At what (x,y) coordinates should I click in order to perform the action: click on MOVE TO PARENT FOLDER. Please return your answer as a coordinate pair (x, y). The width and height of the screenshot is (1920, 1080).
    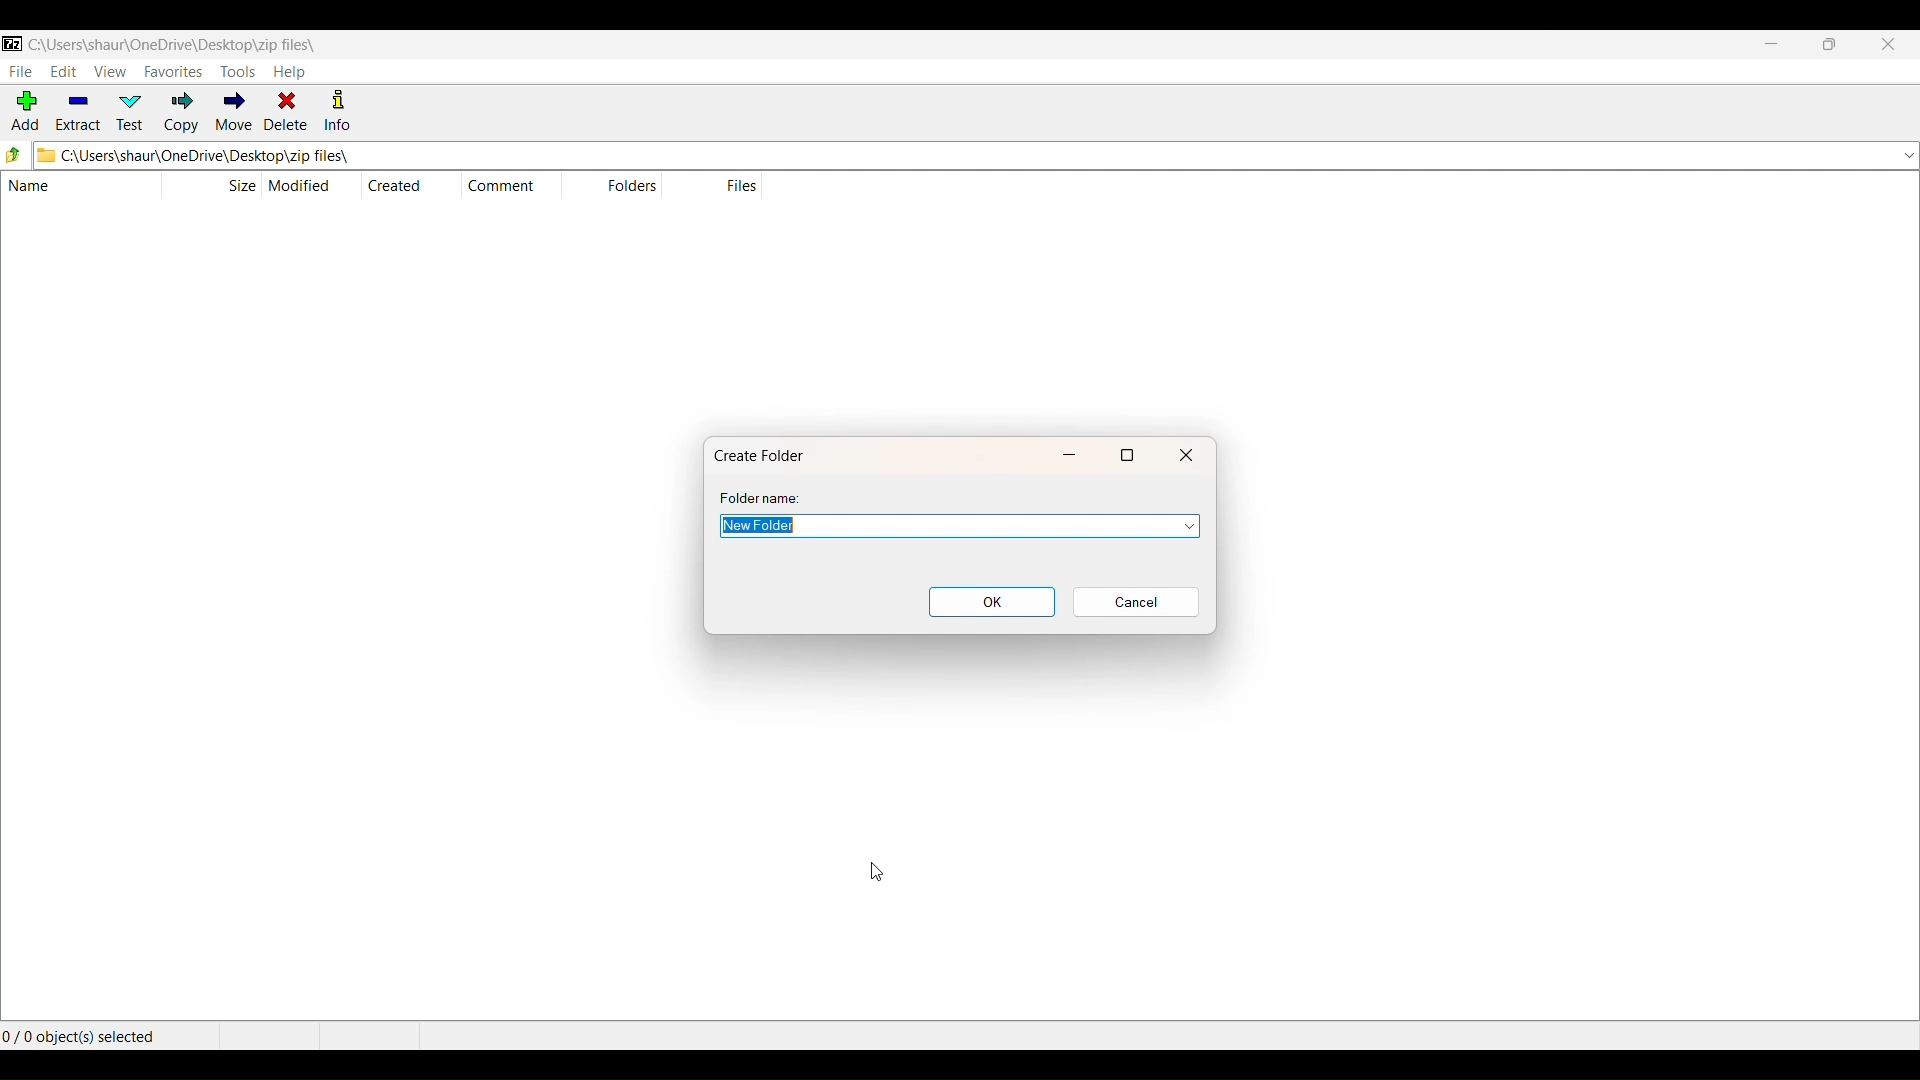
    Looking at the image, I should click on (15, 156).